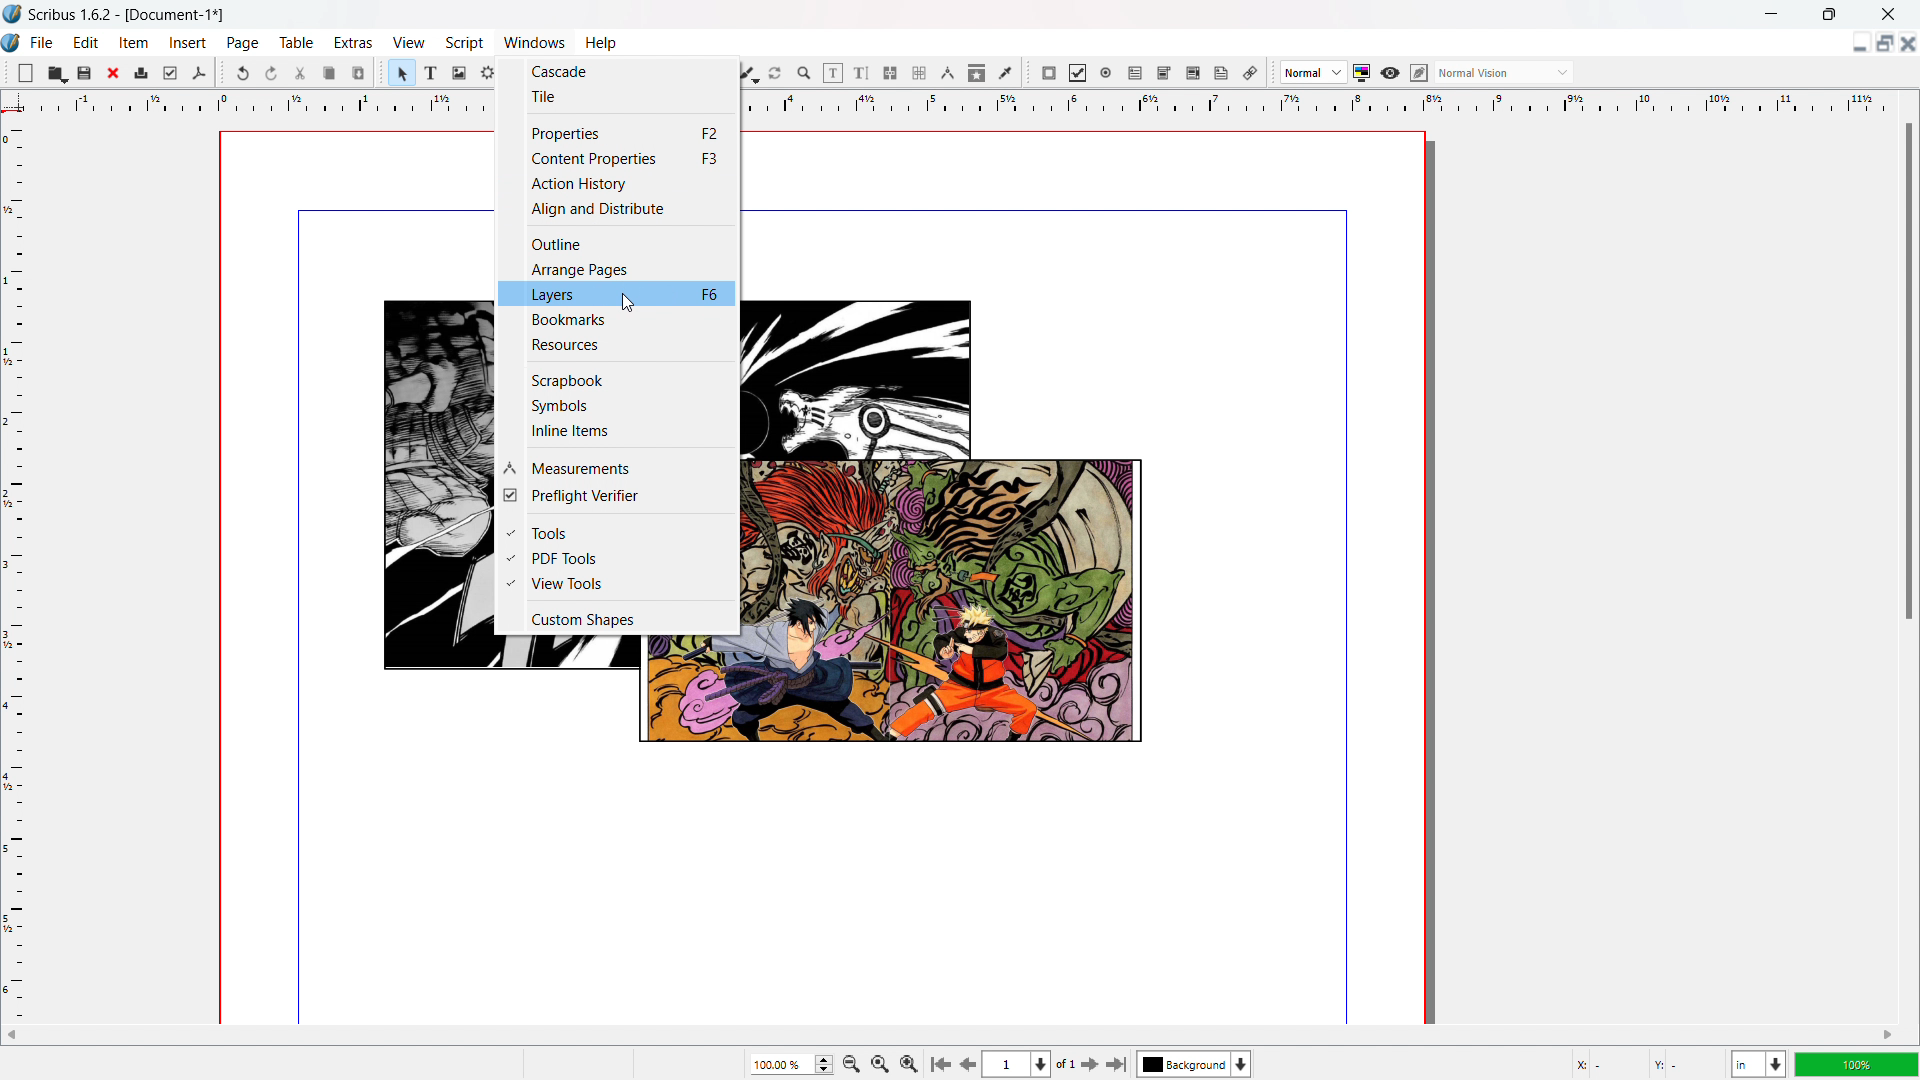 This screenshot has height=1080, width=1920. What do you see at coordinates (1504, 72) in the screenshot?
I see `select the visyal appearance of the display` at bounding box center [1504, 72].